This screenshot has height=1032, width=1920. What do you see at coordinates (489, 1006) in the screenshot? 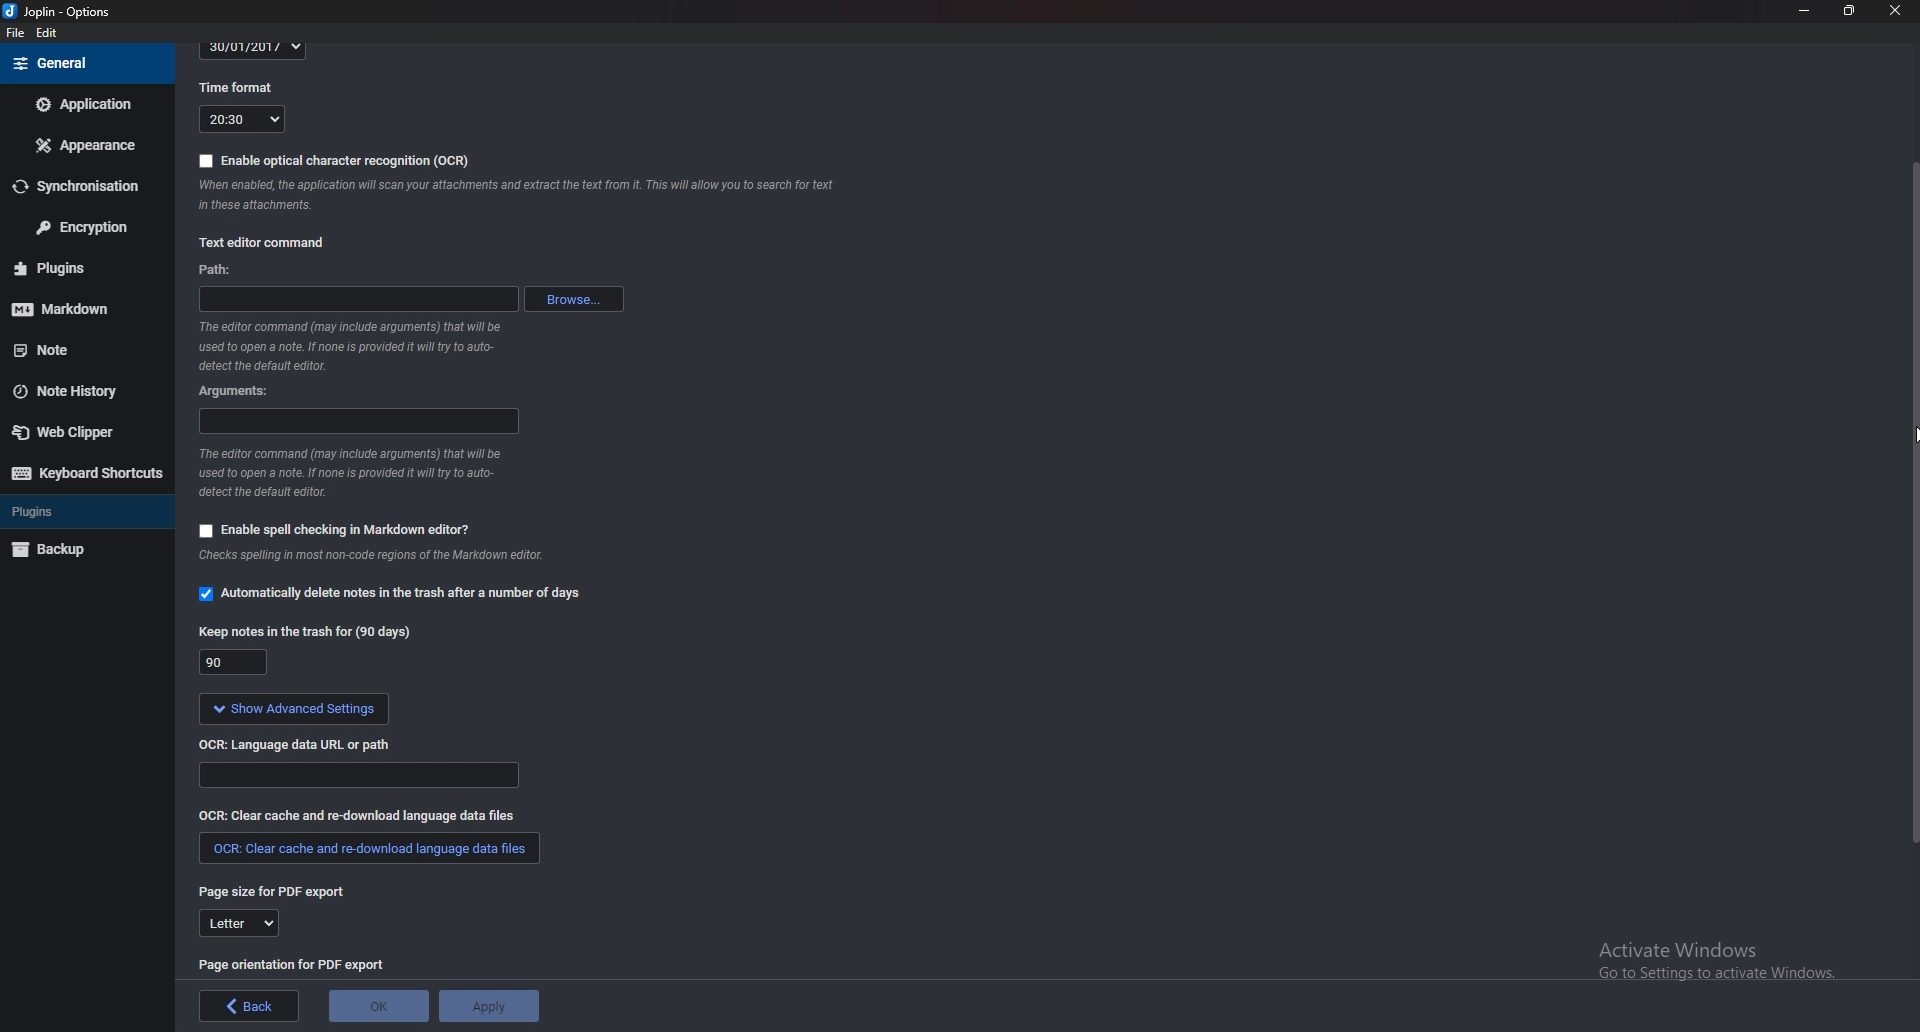
I see `Apply` at bounding box center [489, 1006].